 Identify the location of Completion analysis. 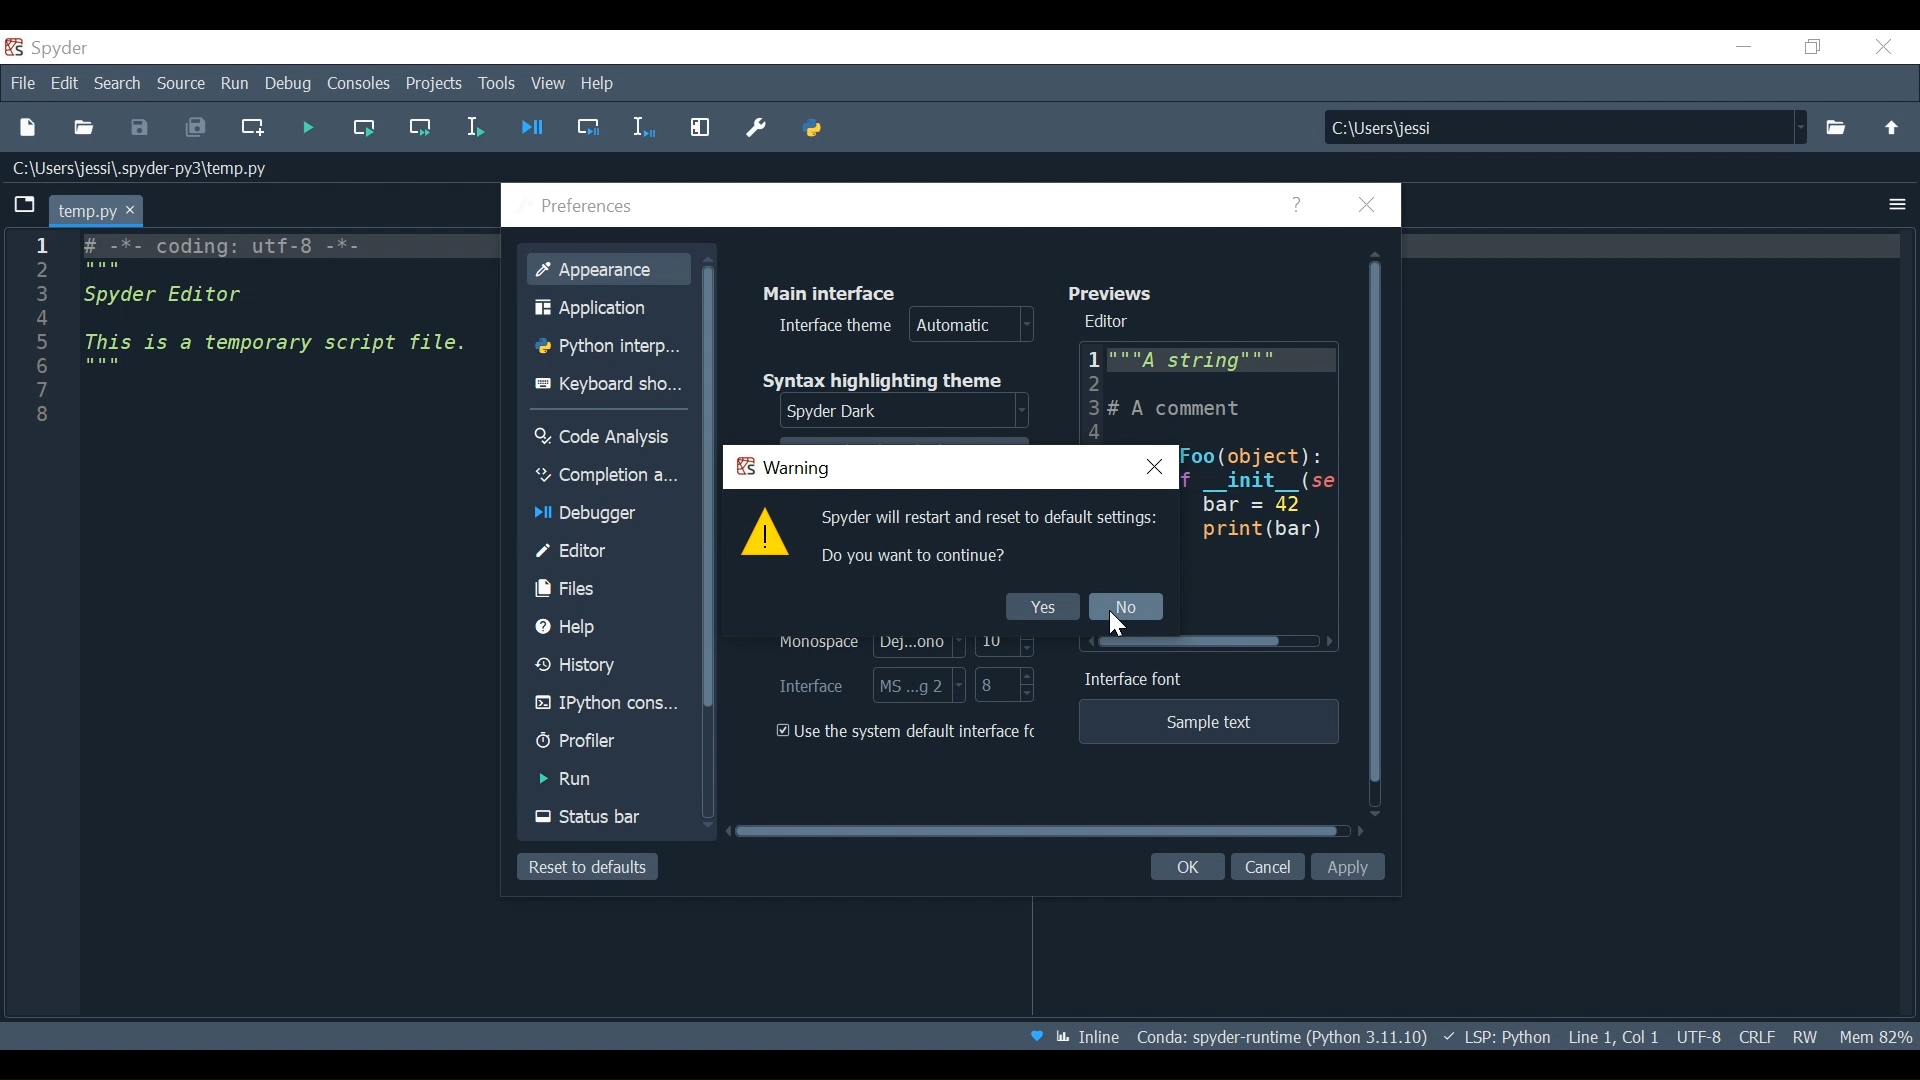
(609, 474).